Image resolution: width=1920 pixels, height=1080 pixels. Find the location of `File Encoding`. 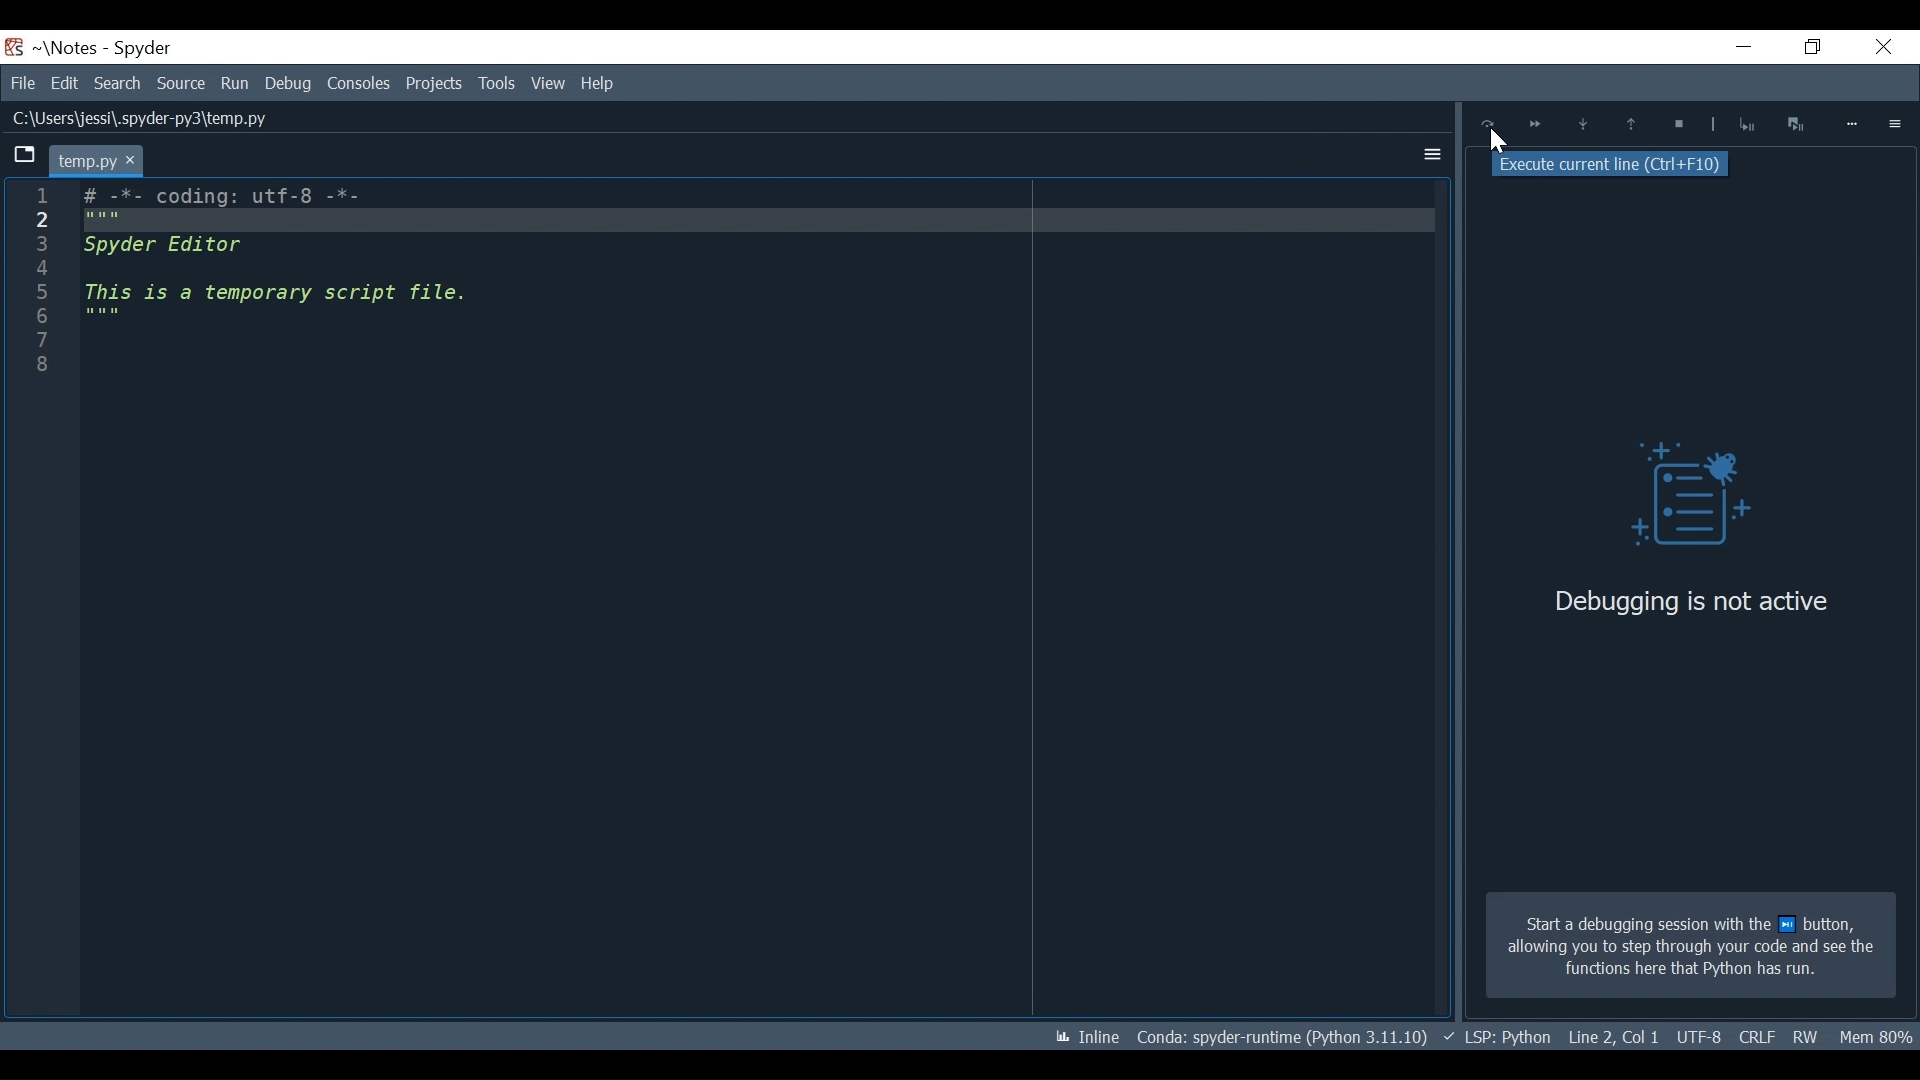

File Encoding is located at coordinates (1756, 1036).